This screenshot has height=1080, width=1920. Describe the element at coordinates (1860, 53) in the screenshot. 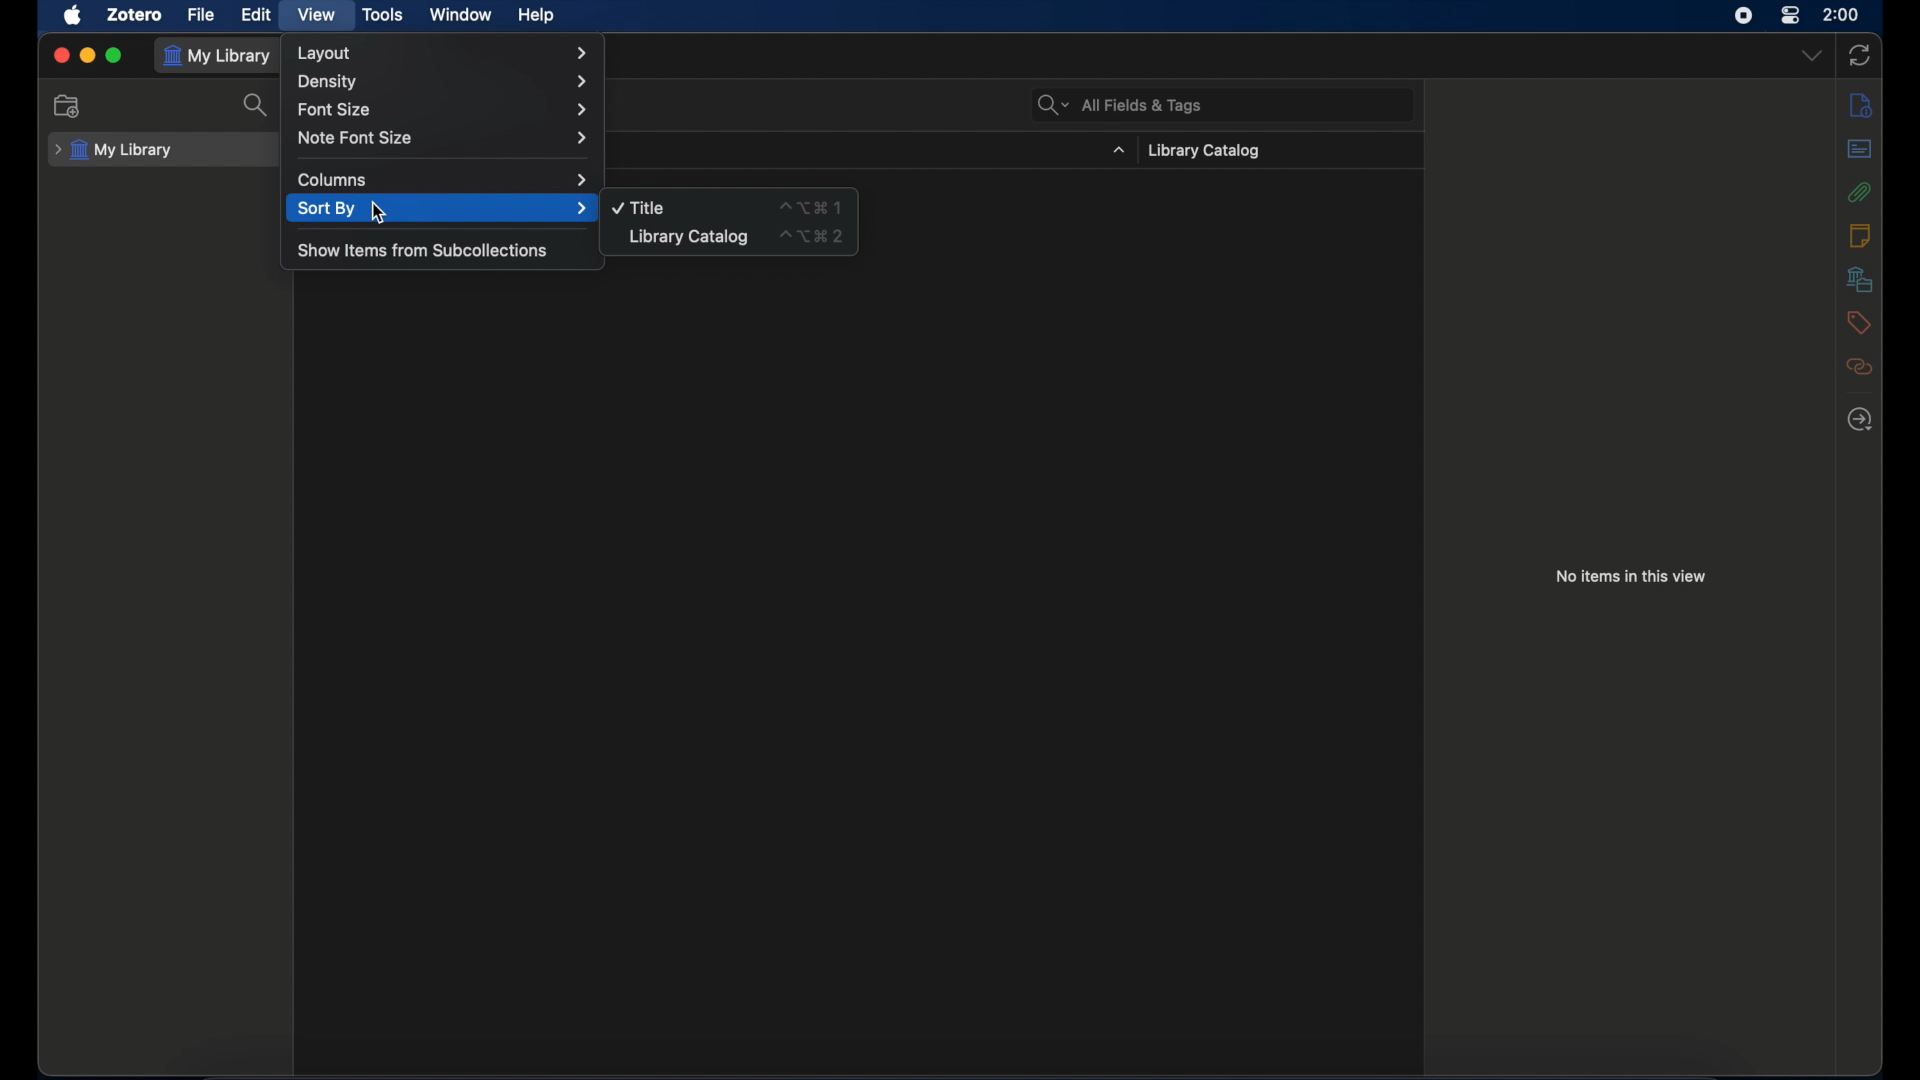

I see `sync` at that location.